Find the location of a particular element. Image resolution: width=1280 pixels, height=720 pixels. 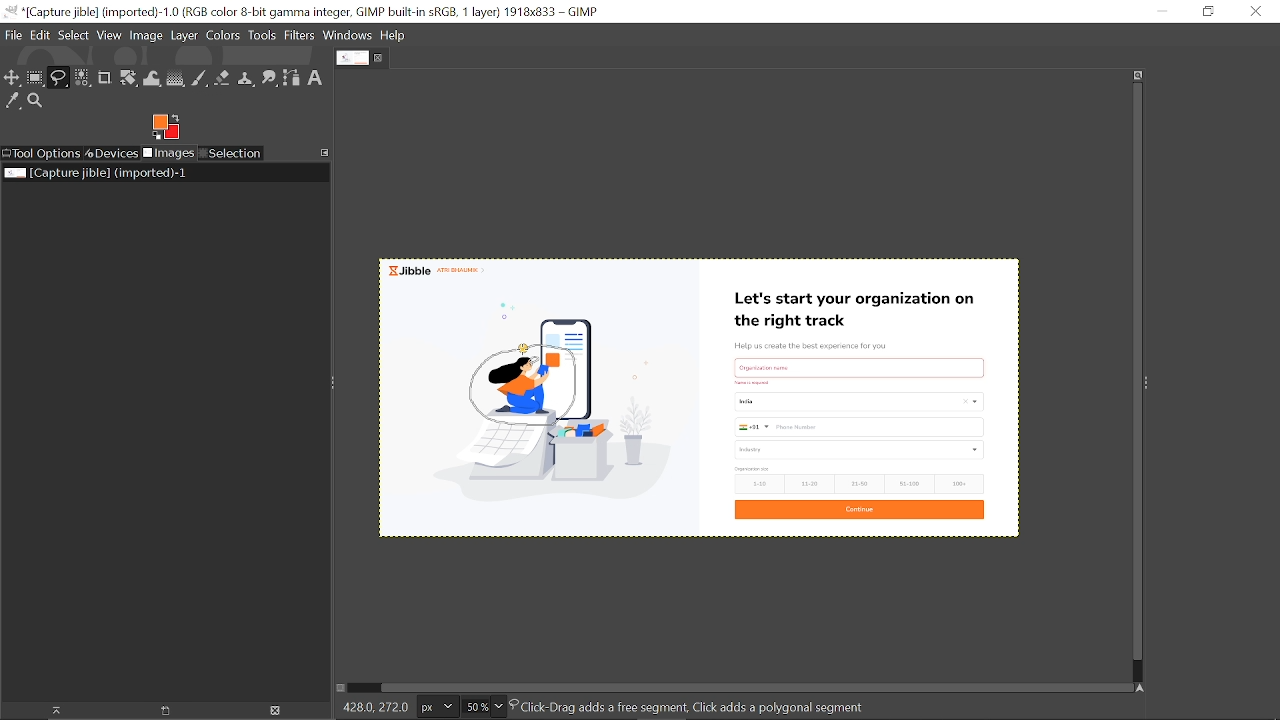

Vertical scrollbar is located at coordinates (1134, 374).